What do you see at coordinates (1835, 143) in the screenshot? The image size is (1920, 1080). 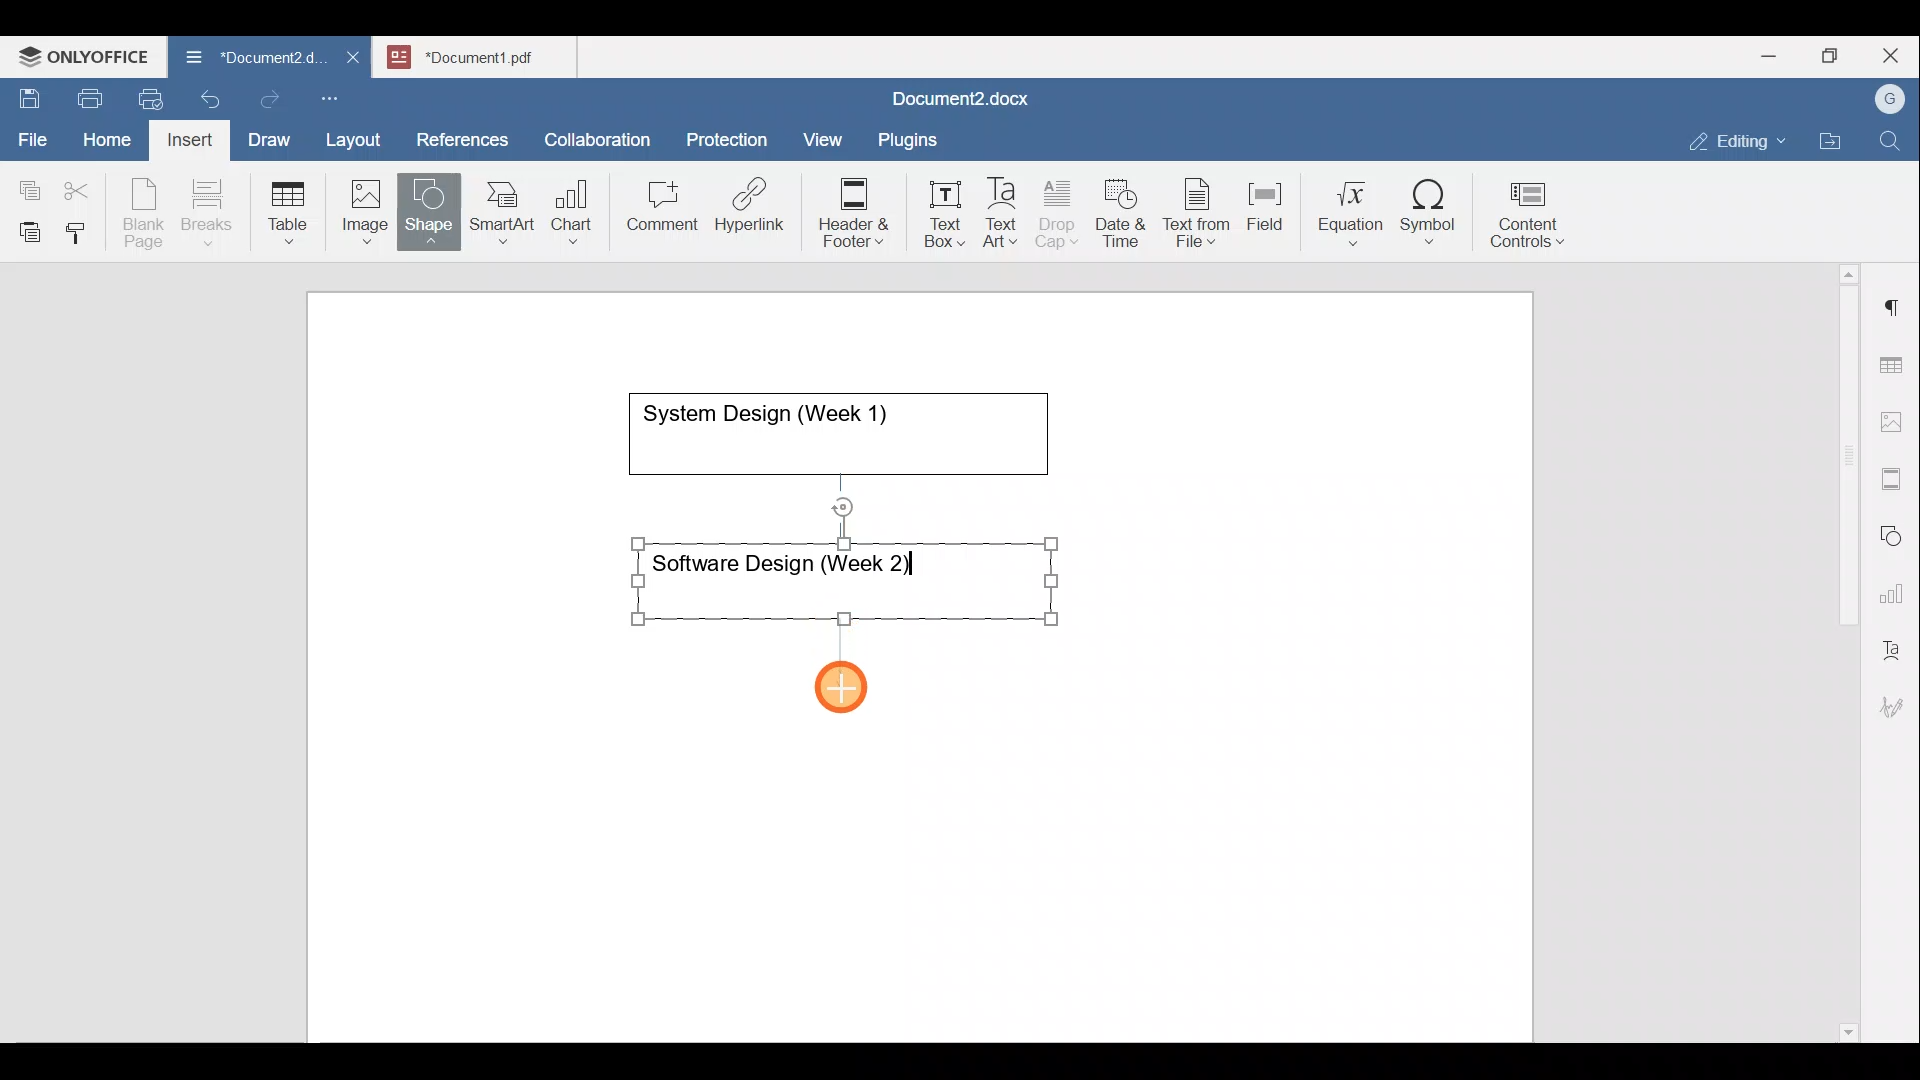 I see `Open file location` at bounding box center [1835, 143].